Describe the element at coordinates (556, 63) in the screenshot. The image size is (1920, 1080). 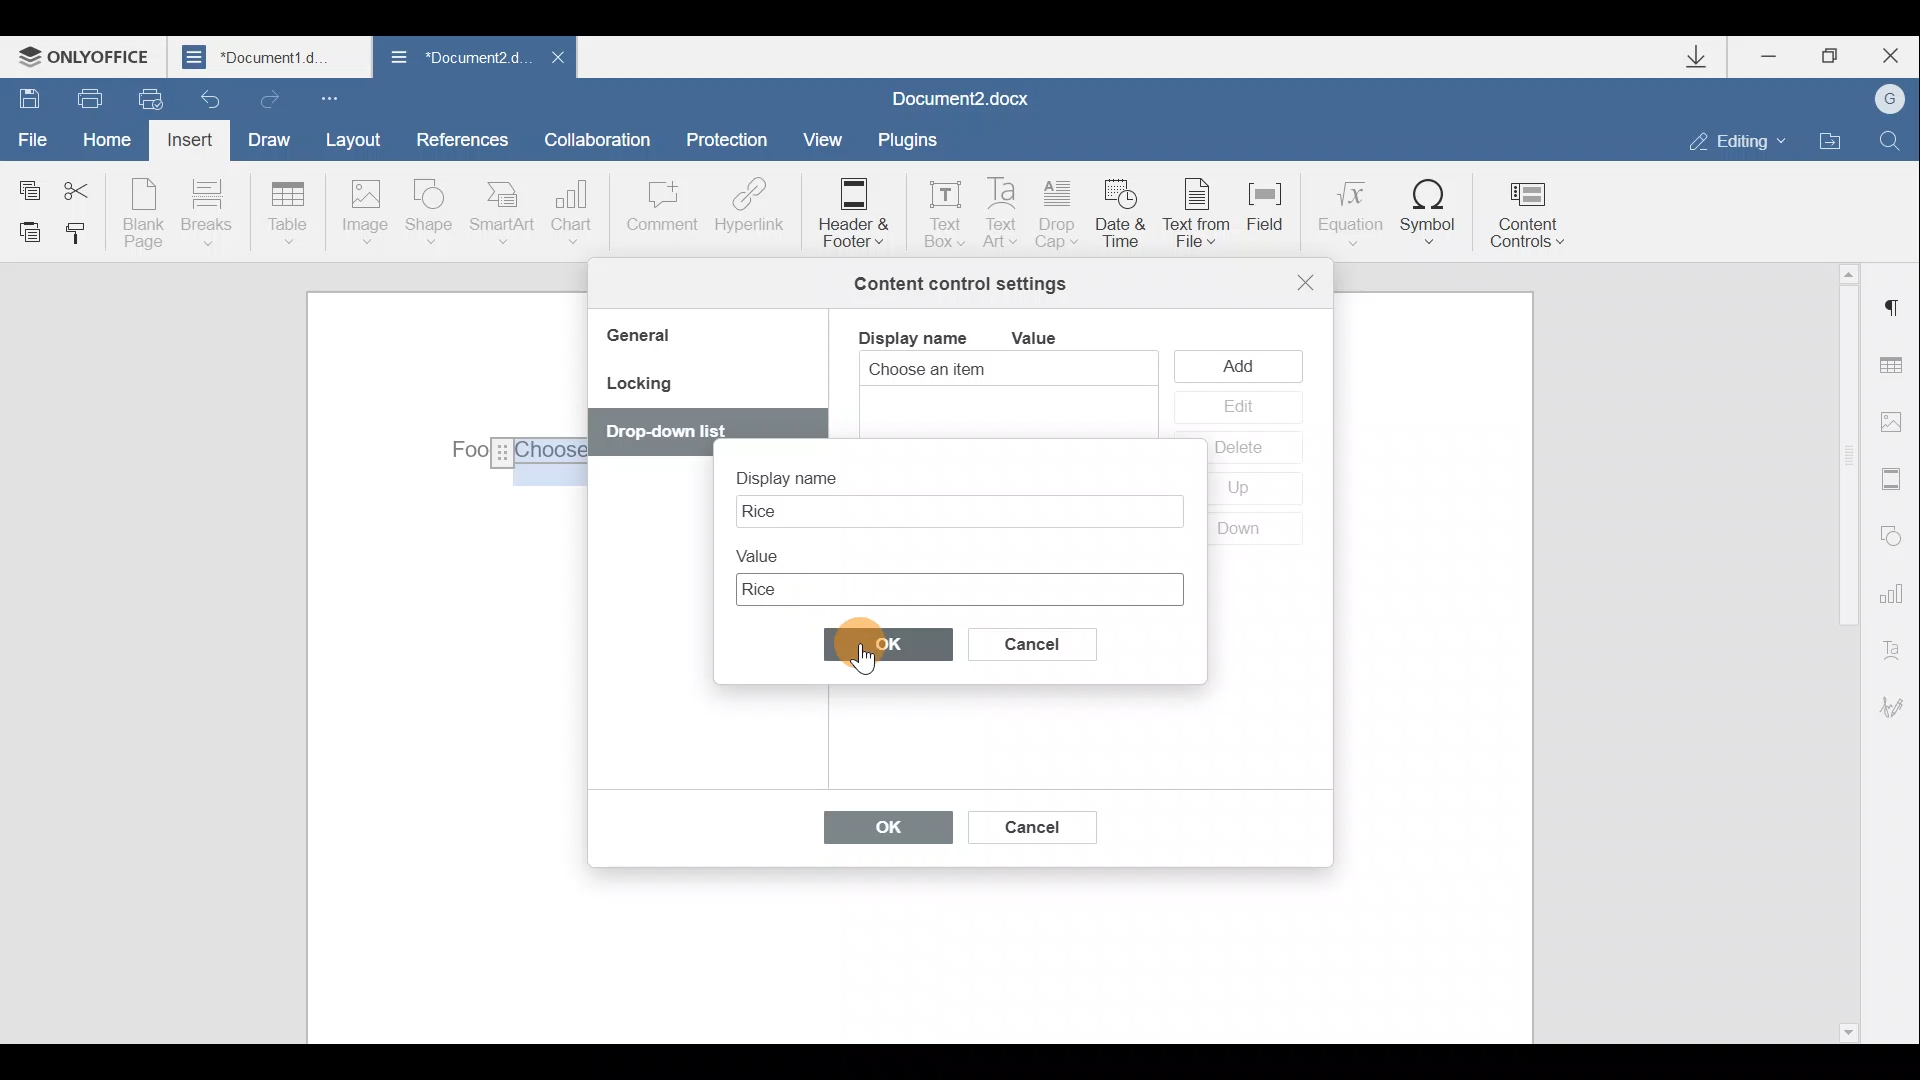
I see `Close` at that location.